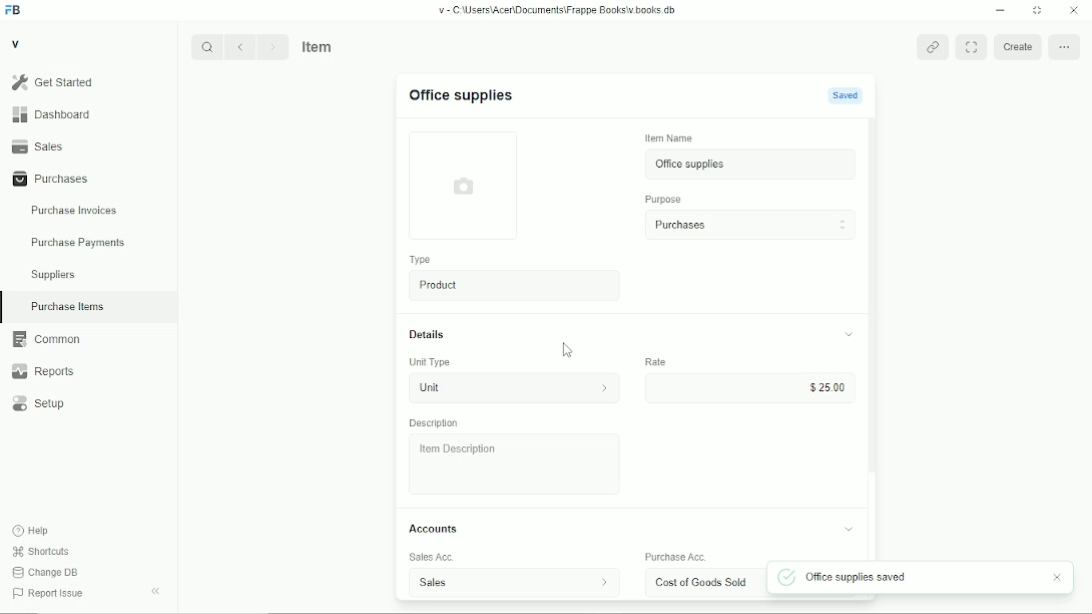  Describe the element at coordinates (605, 387) in the screenshot. I see `unit information` at that location.